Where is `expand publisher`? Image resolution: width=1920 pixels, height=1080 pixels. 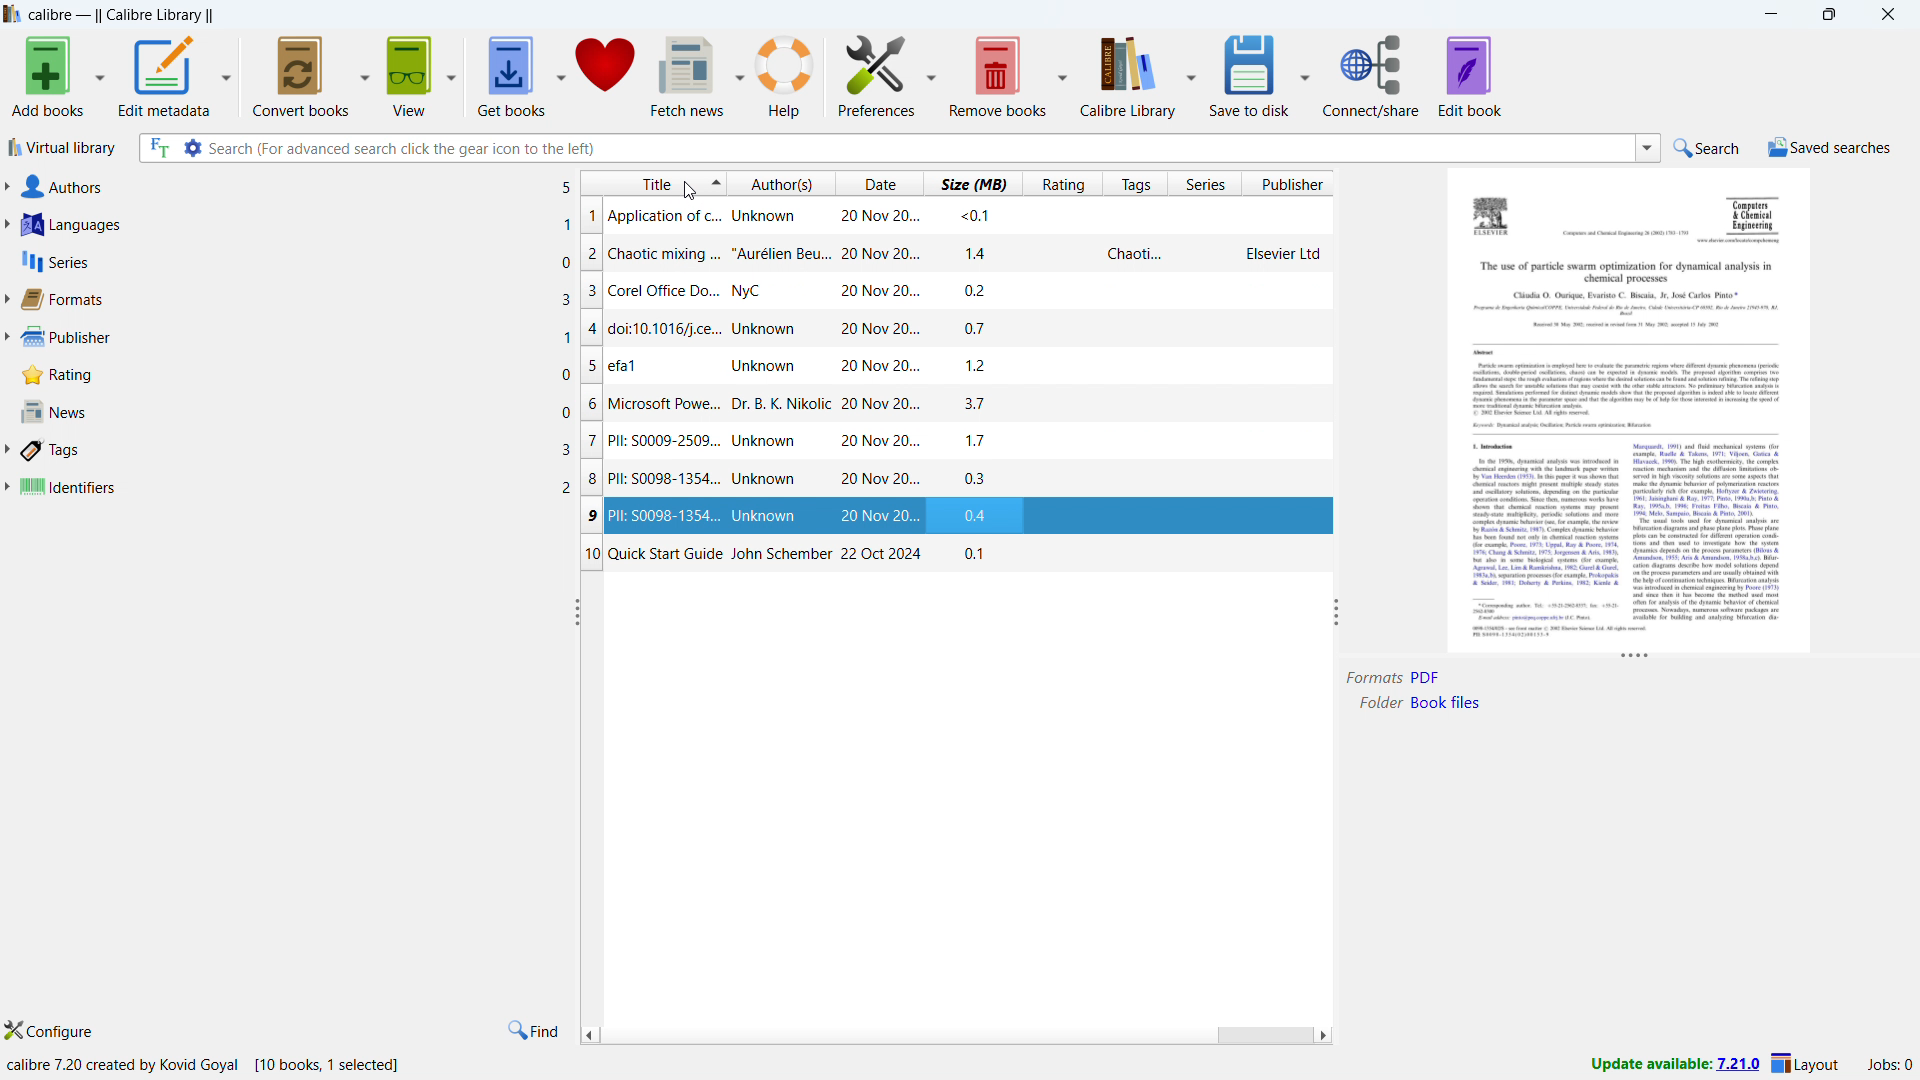 expand publisher is located at coordinates (6, 338).